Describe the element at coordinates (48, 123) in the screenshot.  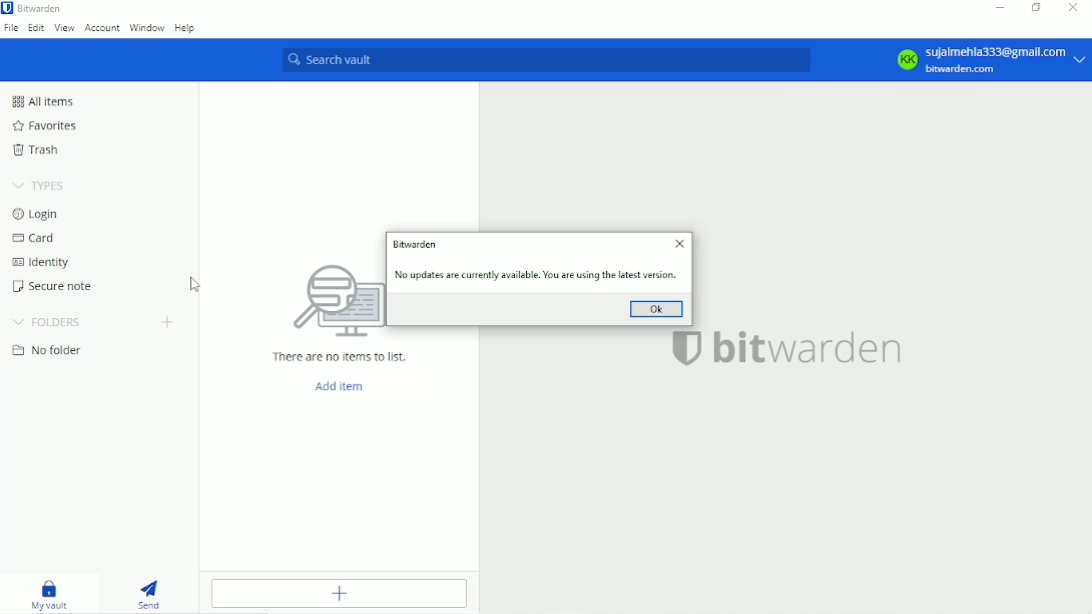
I see `Favorites` at that location.